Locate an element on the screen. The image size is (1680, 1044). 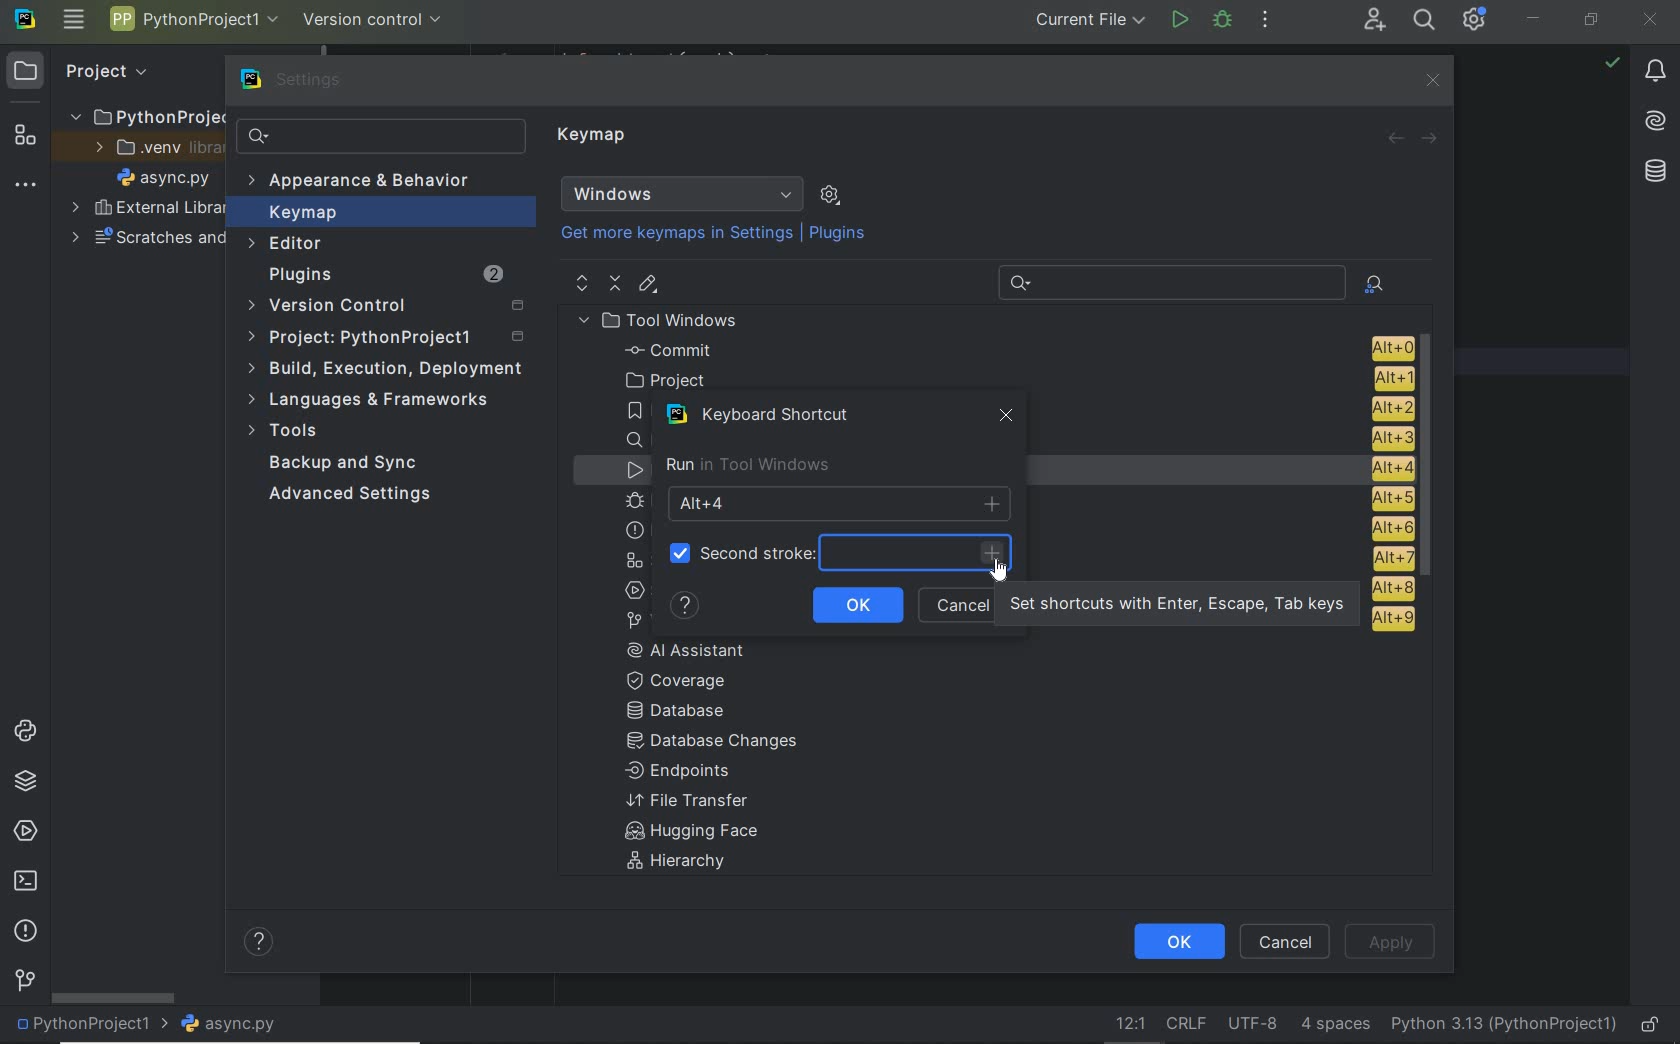
search everywhere is located at coordinates (1425, 20).